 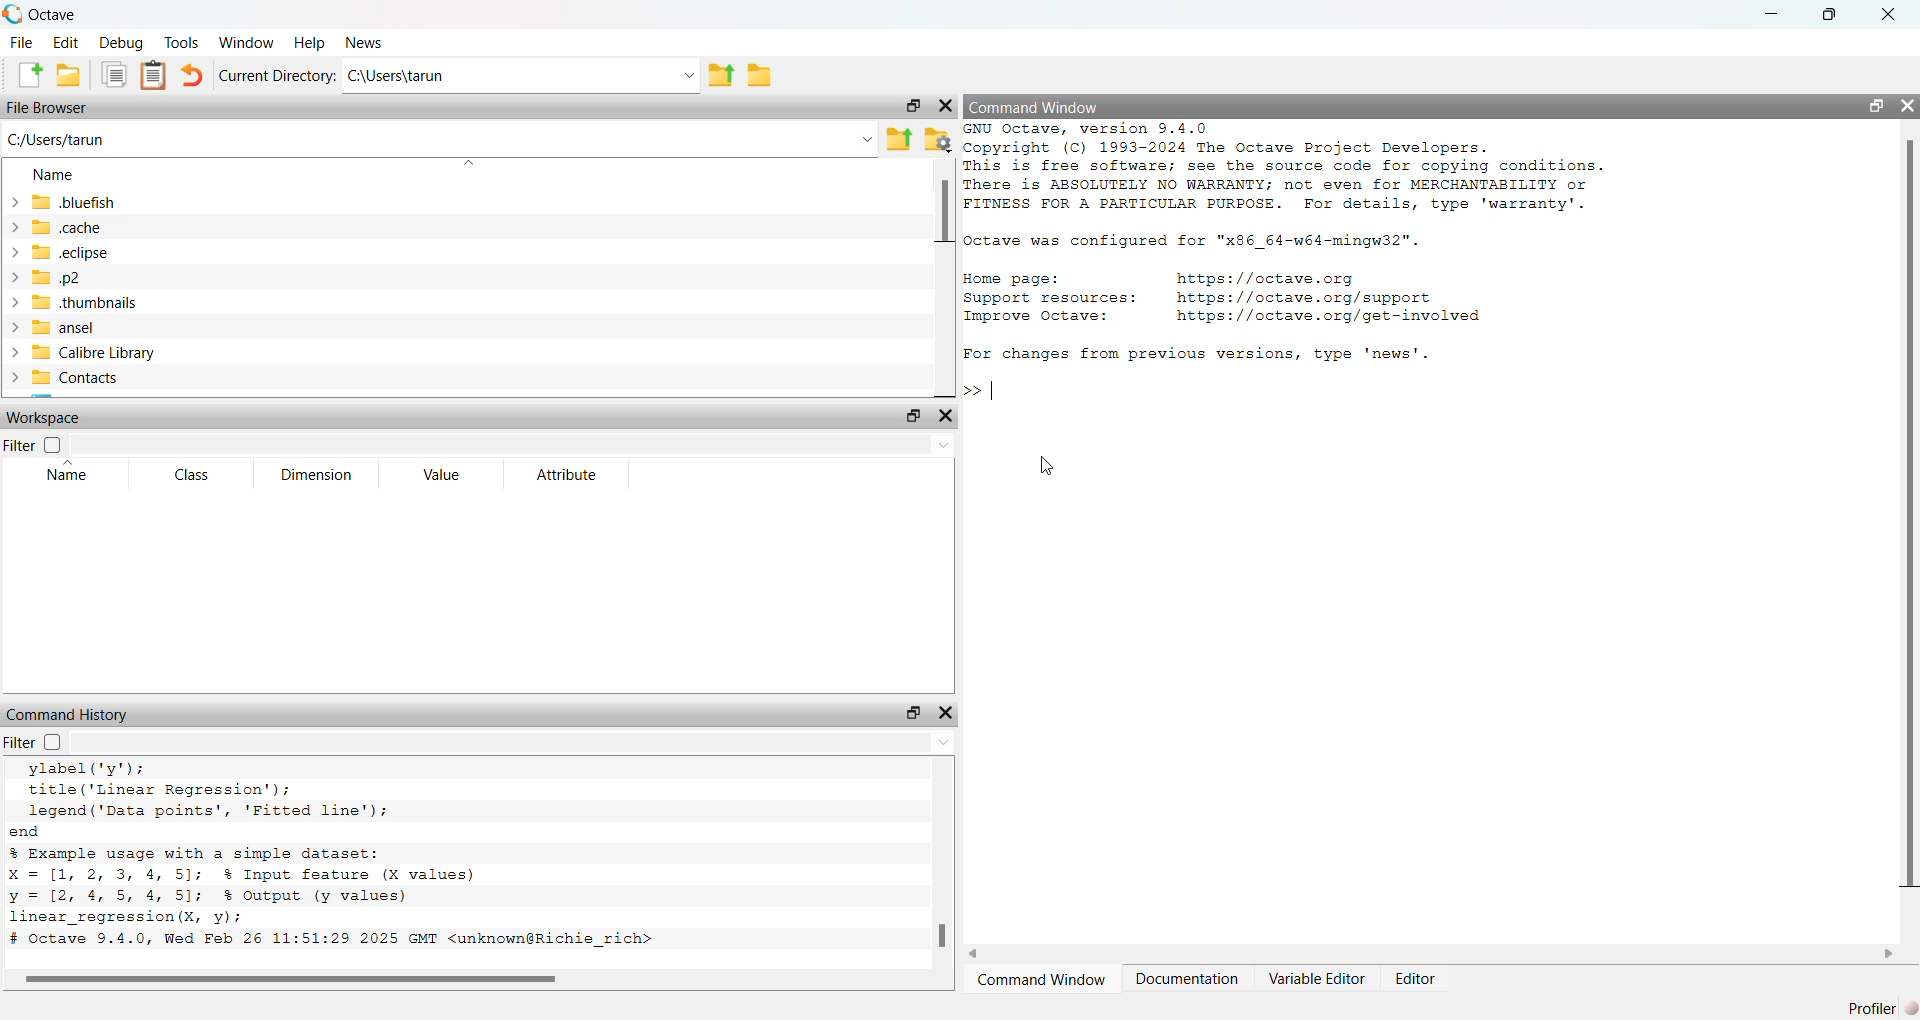 I want to click on .thumbnails, so click(x=125, y=302).